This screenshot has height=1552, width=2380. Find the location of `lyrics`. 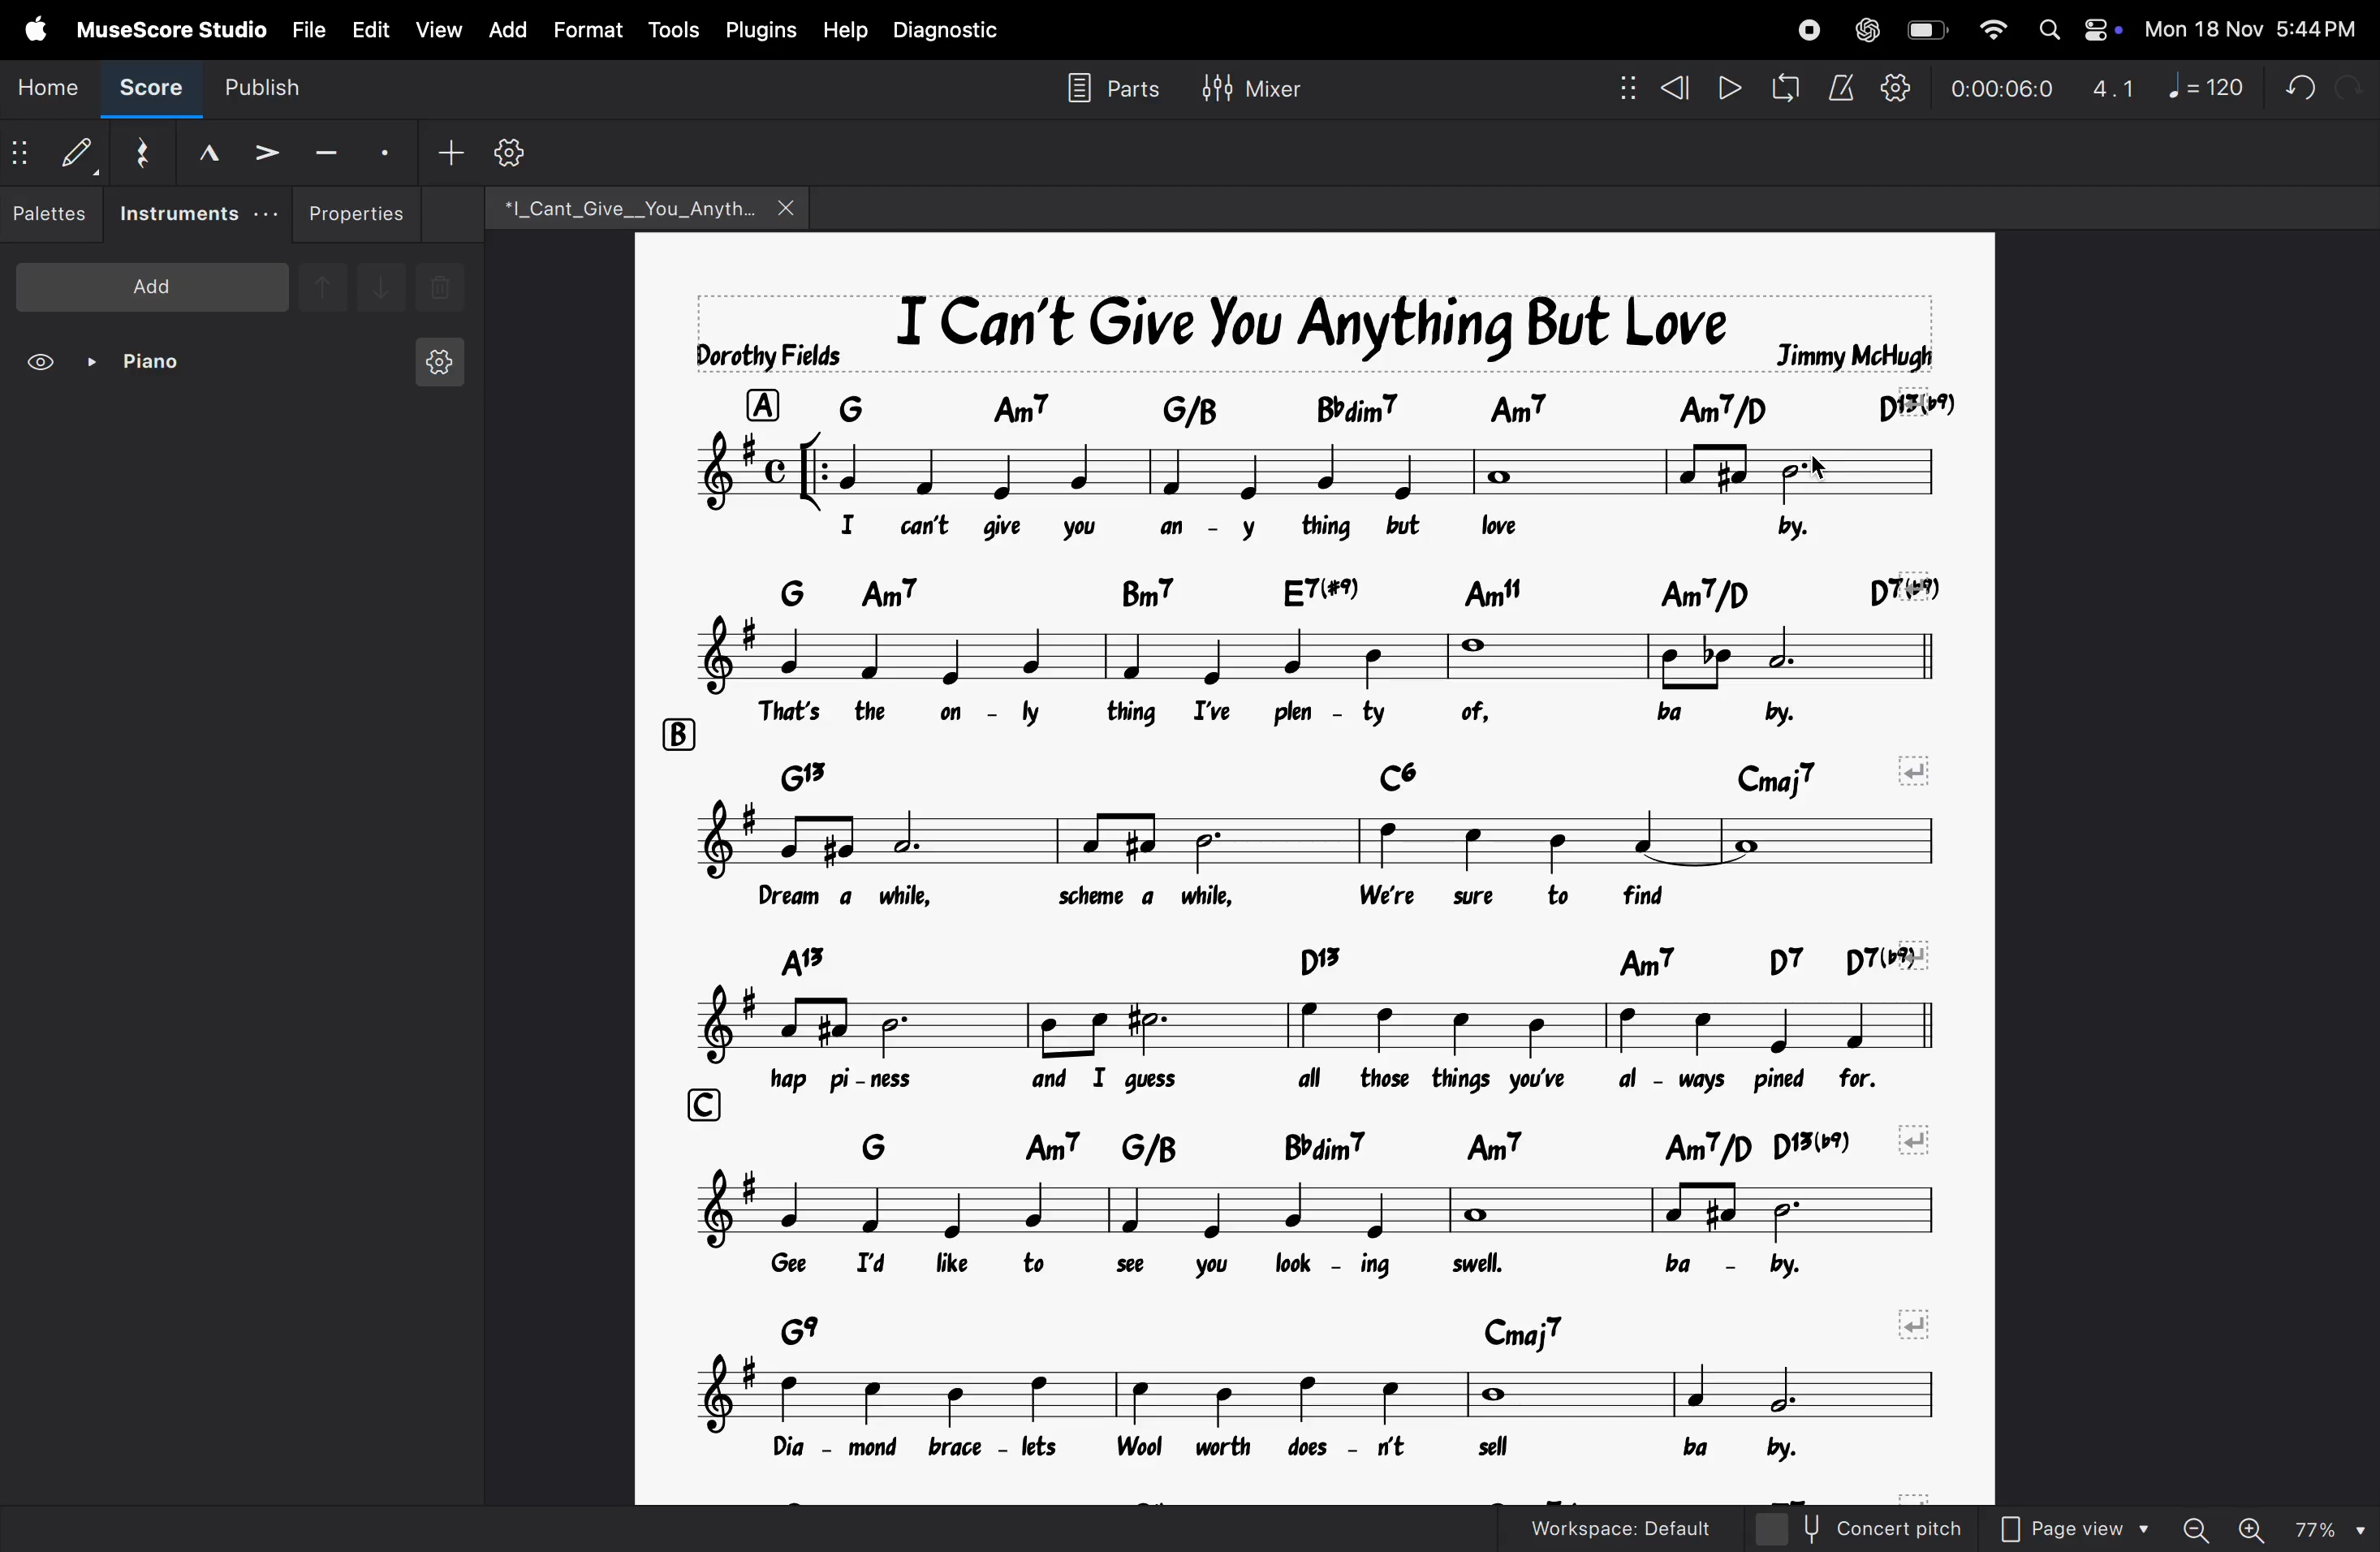

lyrics is located at coordinates (1320, 1457).